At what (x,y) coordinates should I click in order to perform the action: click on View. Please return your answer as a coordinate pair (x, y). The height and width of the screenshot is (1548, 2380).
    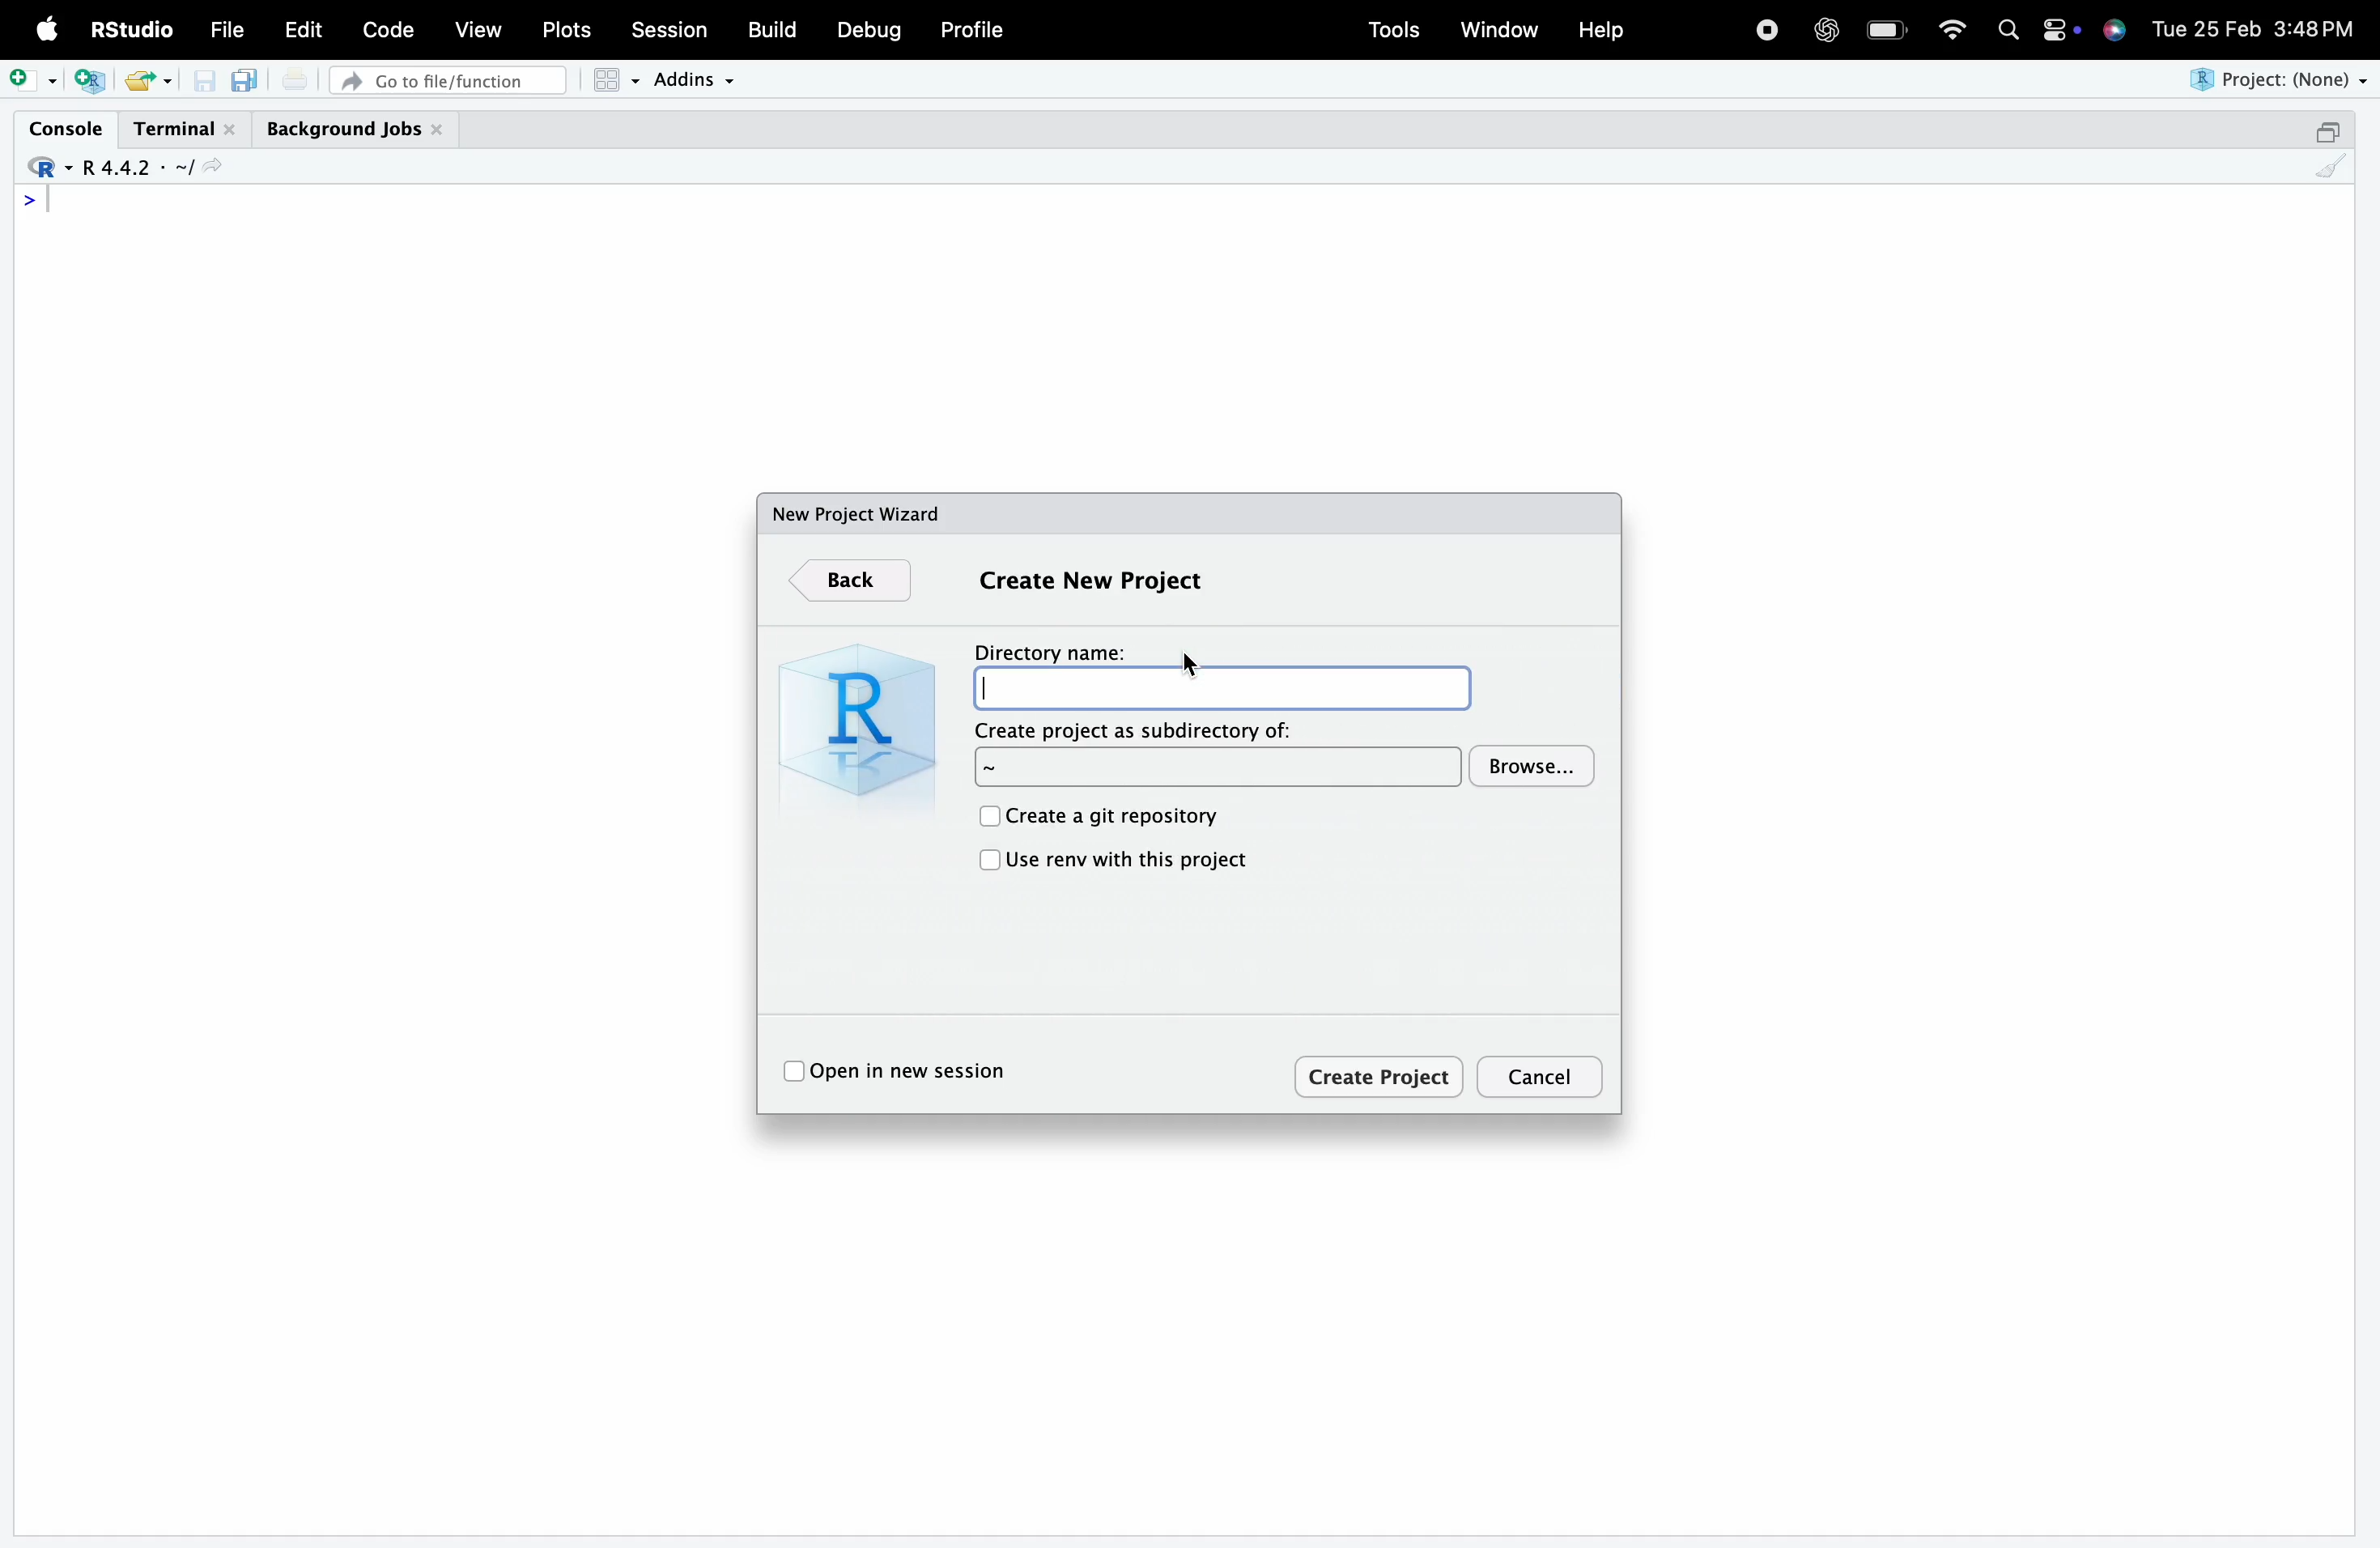
    Looking at the image, I should click on (478, 27).